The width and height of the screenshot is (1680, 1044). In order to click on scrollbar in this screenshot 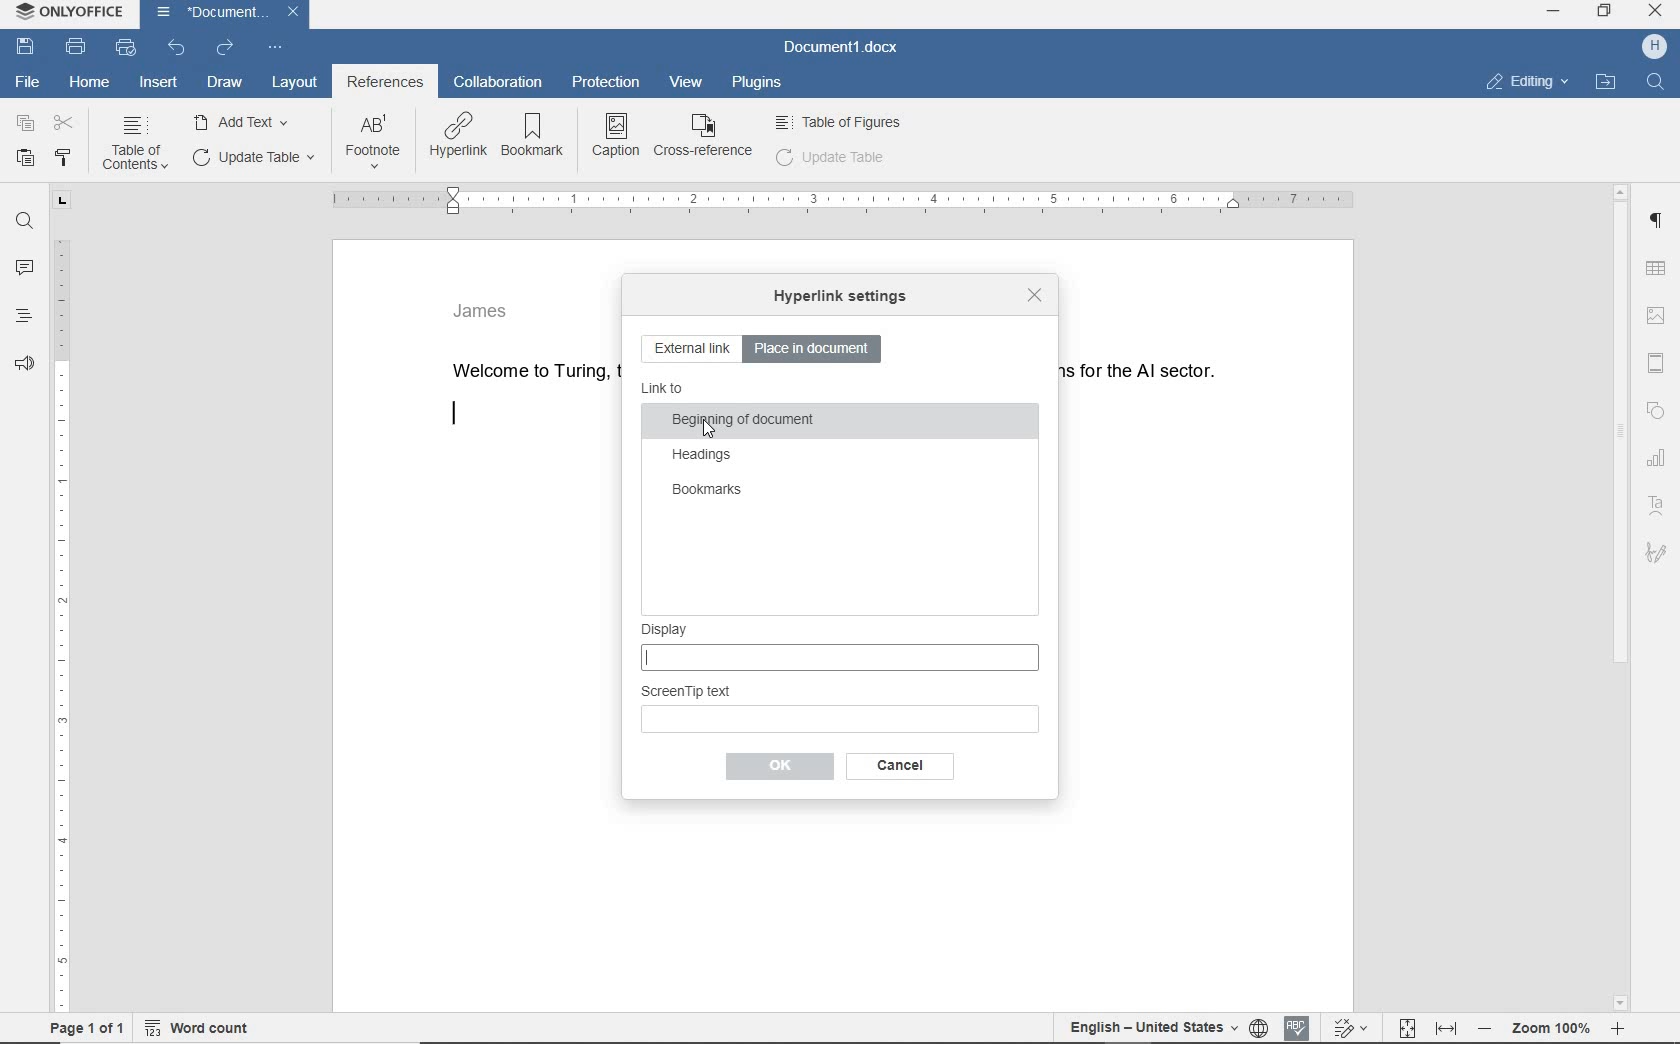, I will do `click(1621, 595)`.